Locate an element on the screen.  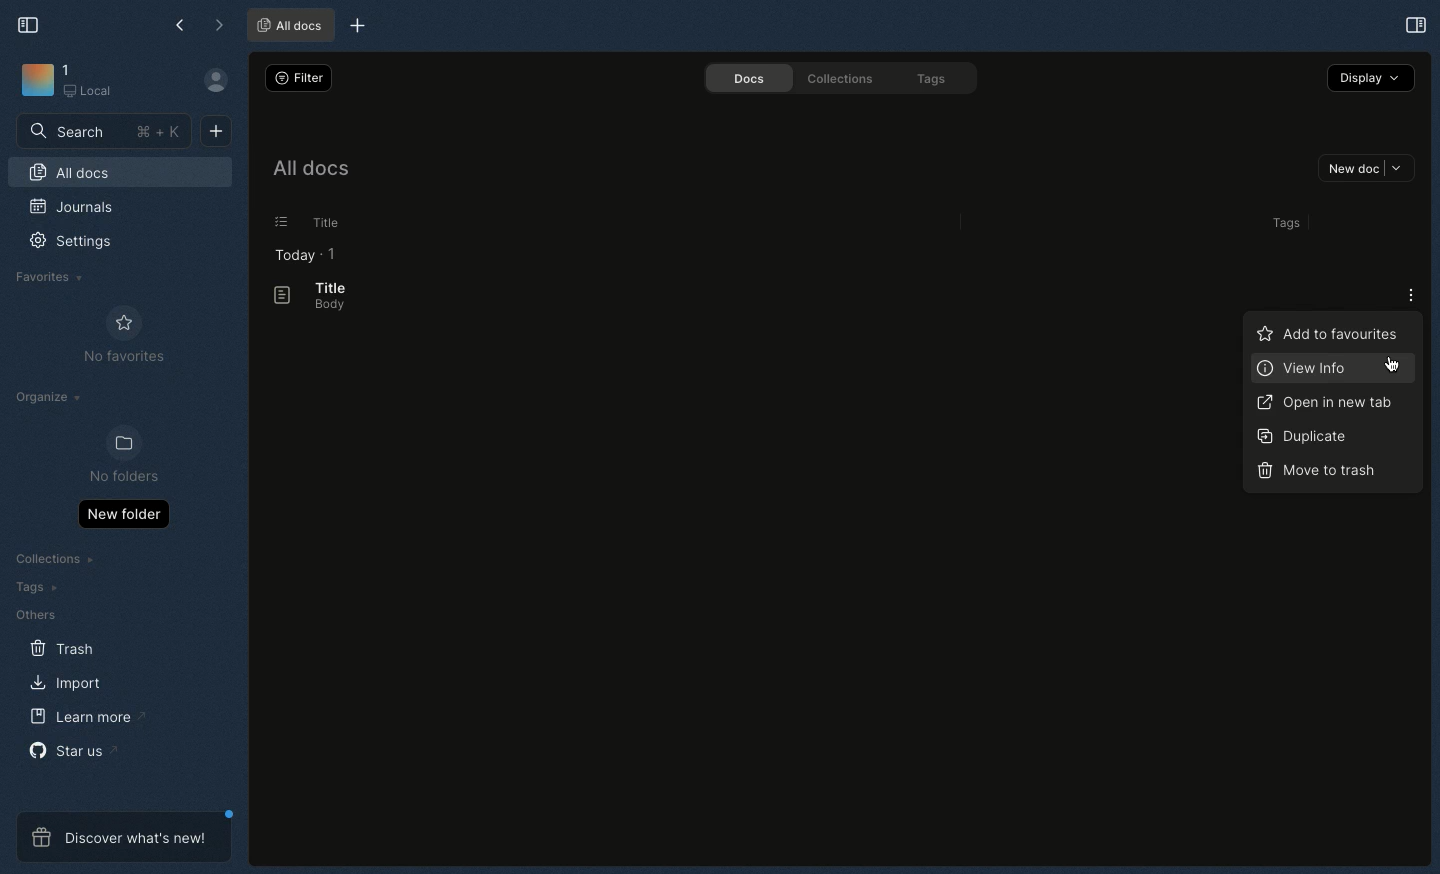
Collapse sidebar is located at coordinates (29, 23).